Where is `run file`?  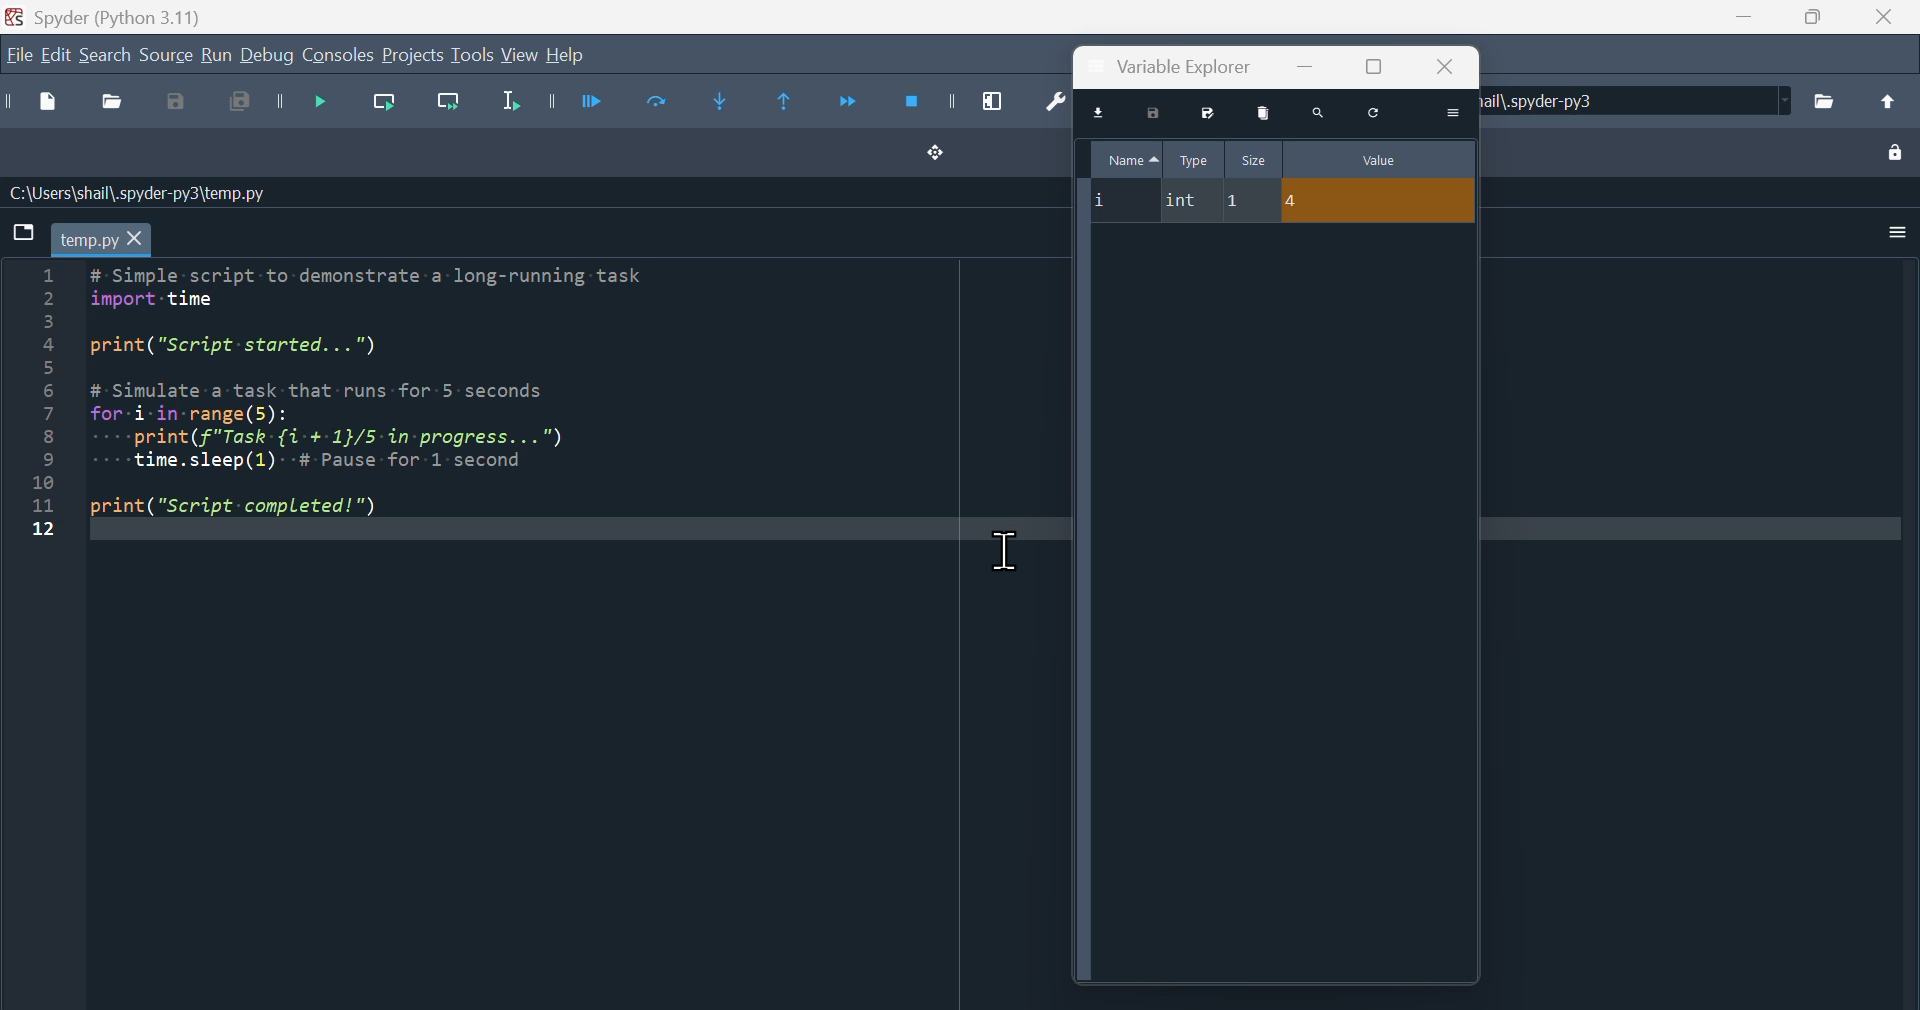
run file is located at coordinates (571, 100).